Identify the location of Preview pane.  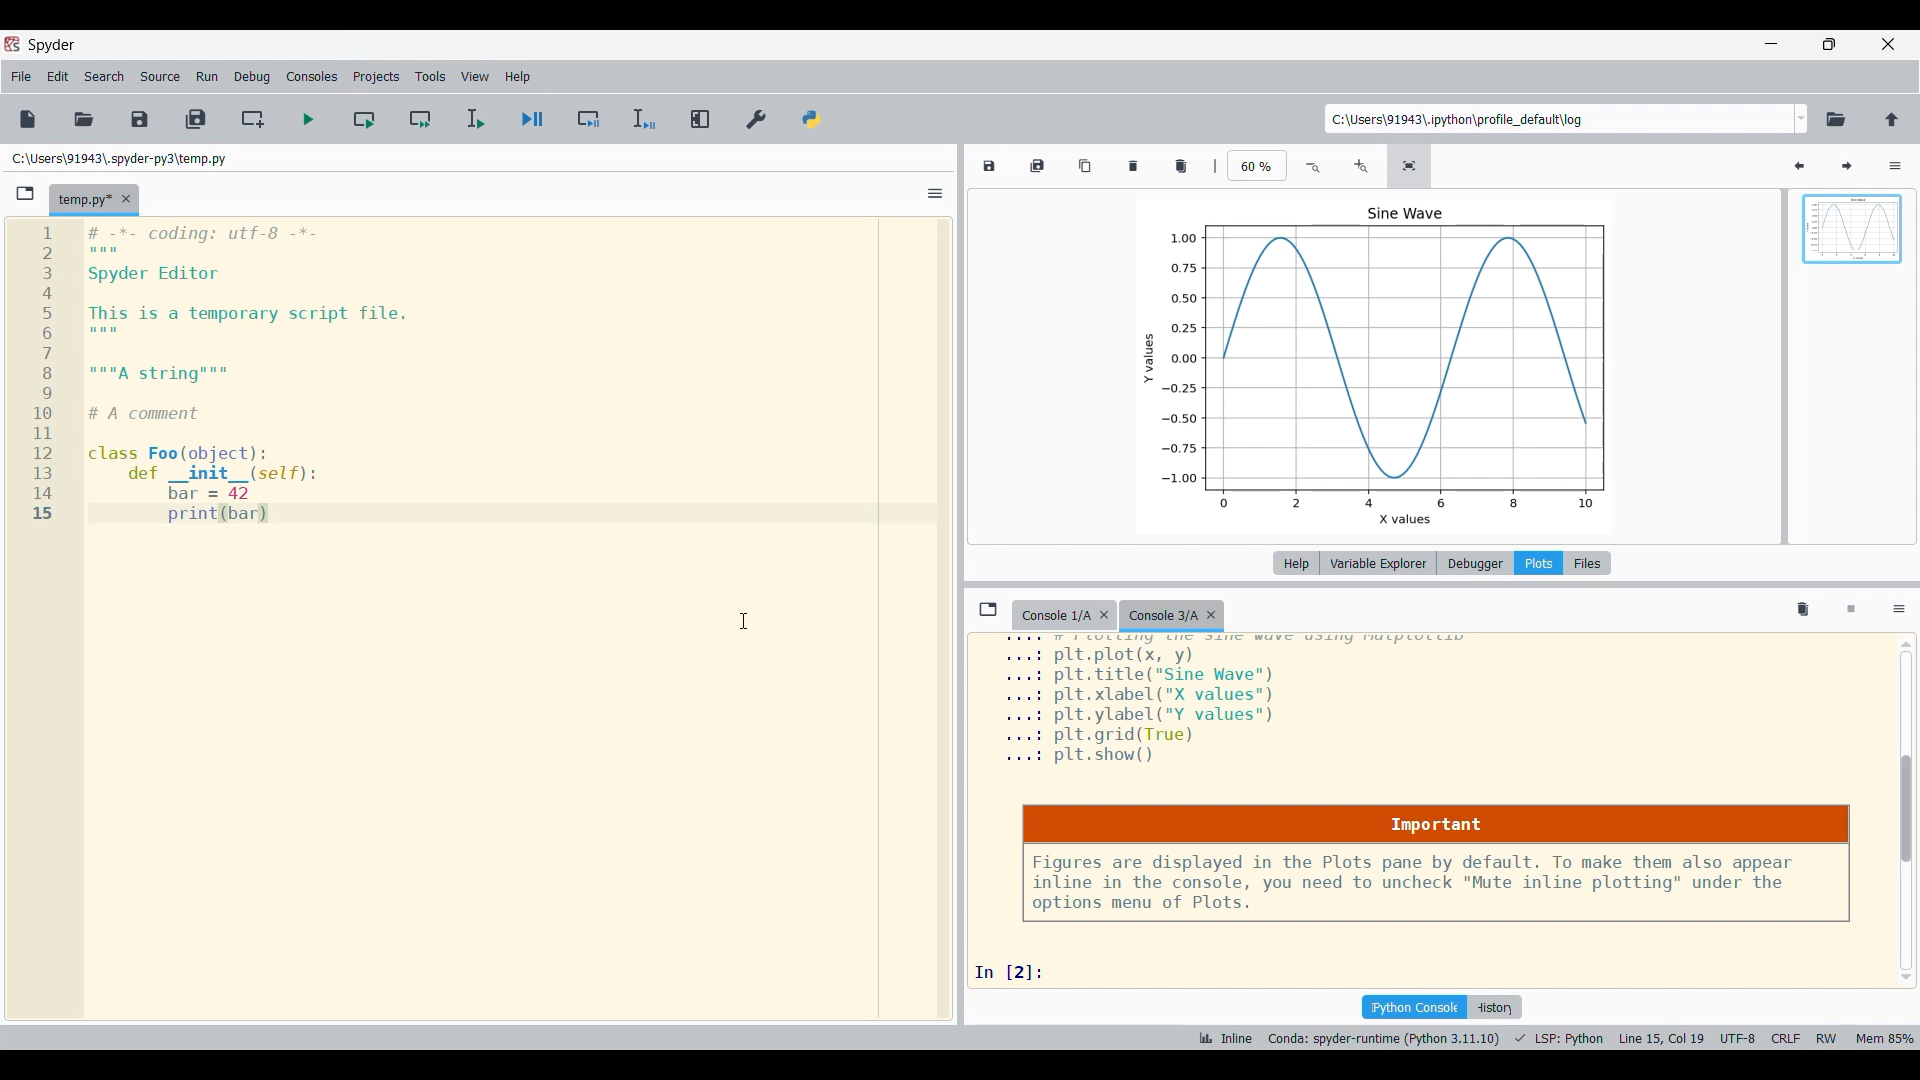
(1853, 246).